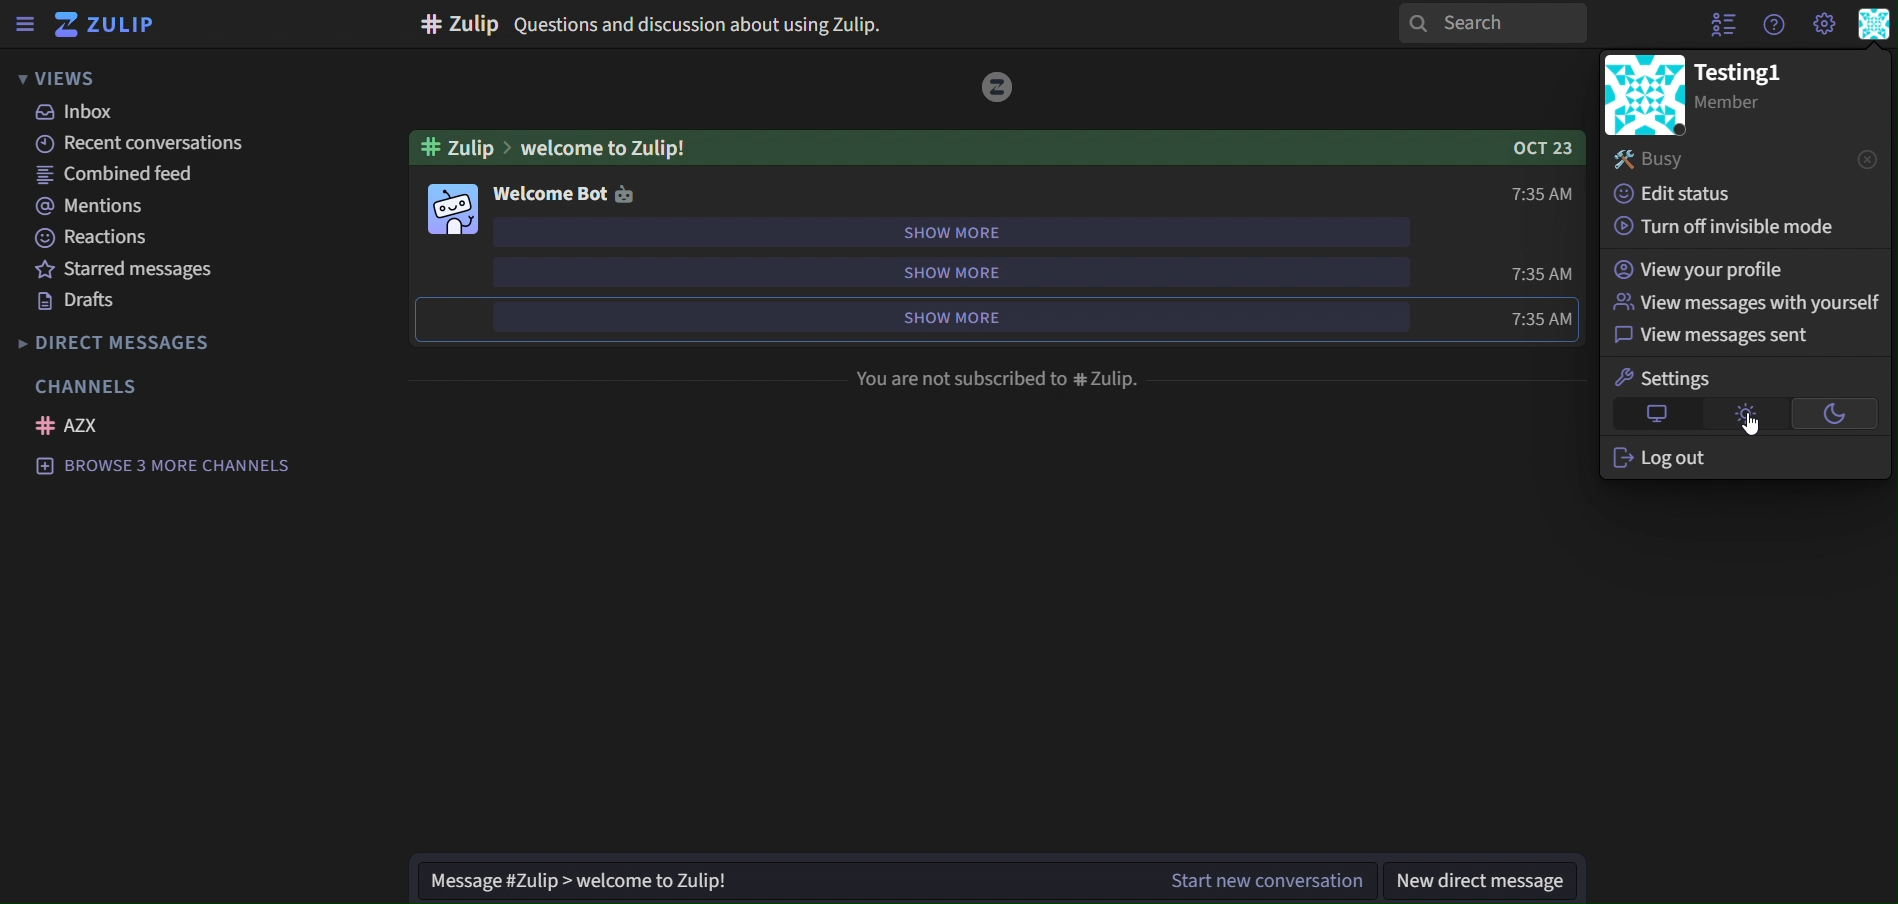 The height and width of the screenshot is (904, 1898). What do you see at coordinates (1743, 86) in the screenshot?
I see `testing1` at bounding box center [1743, 86].